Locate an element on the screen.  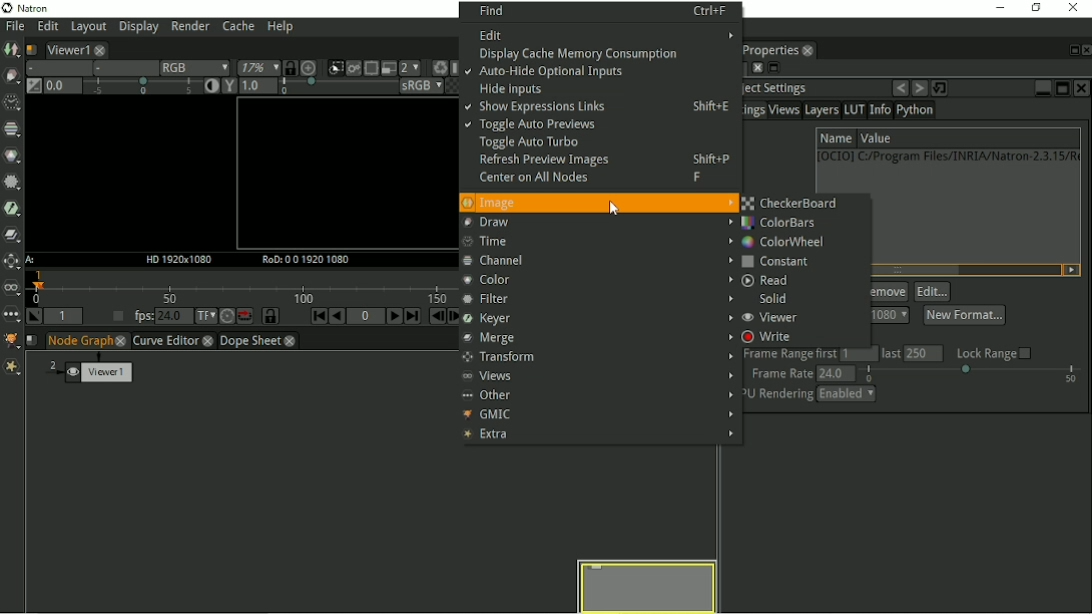
Set playback frame is located at coordinates (115, 317).